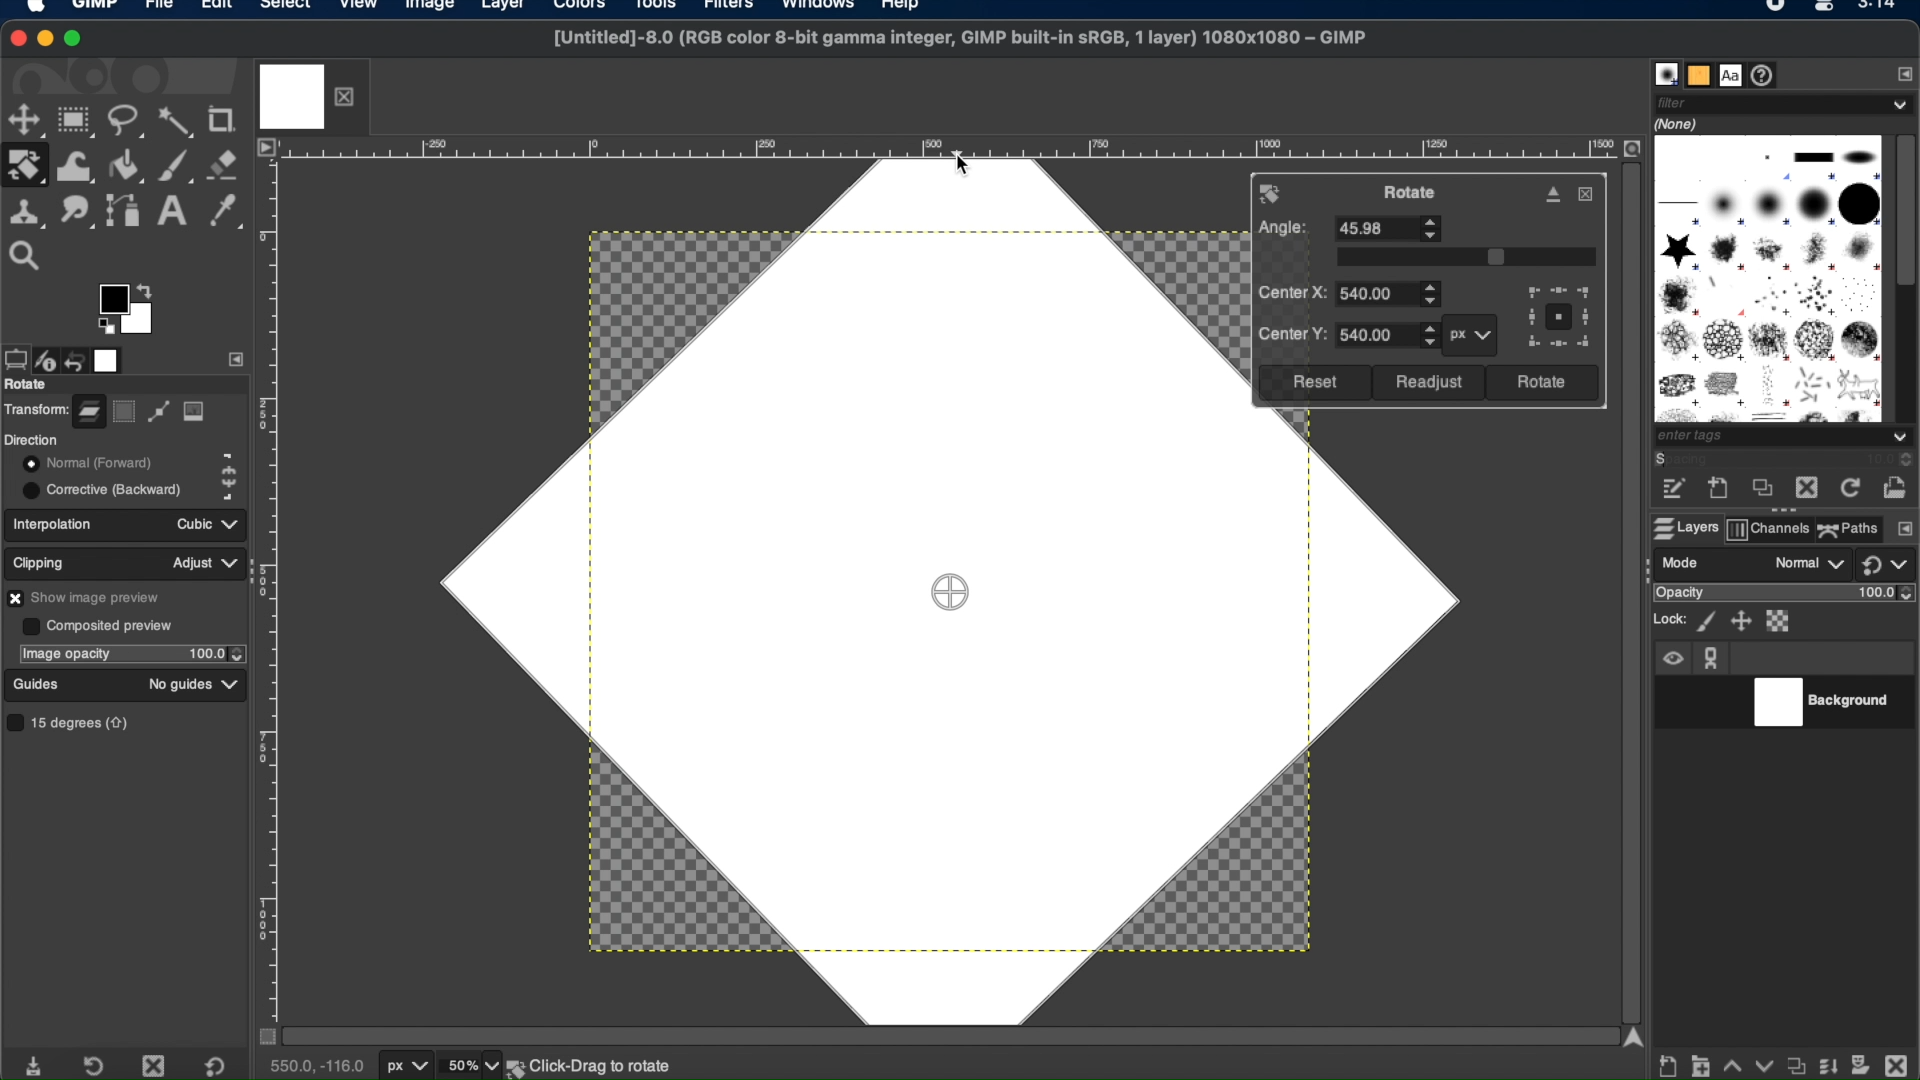 The width and height of the screenshot is (1920, 1080). I want to click on layers, so click(1682, 528).